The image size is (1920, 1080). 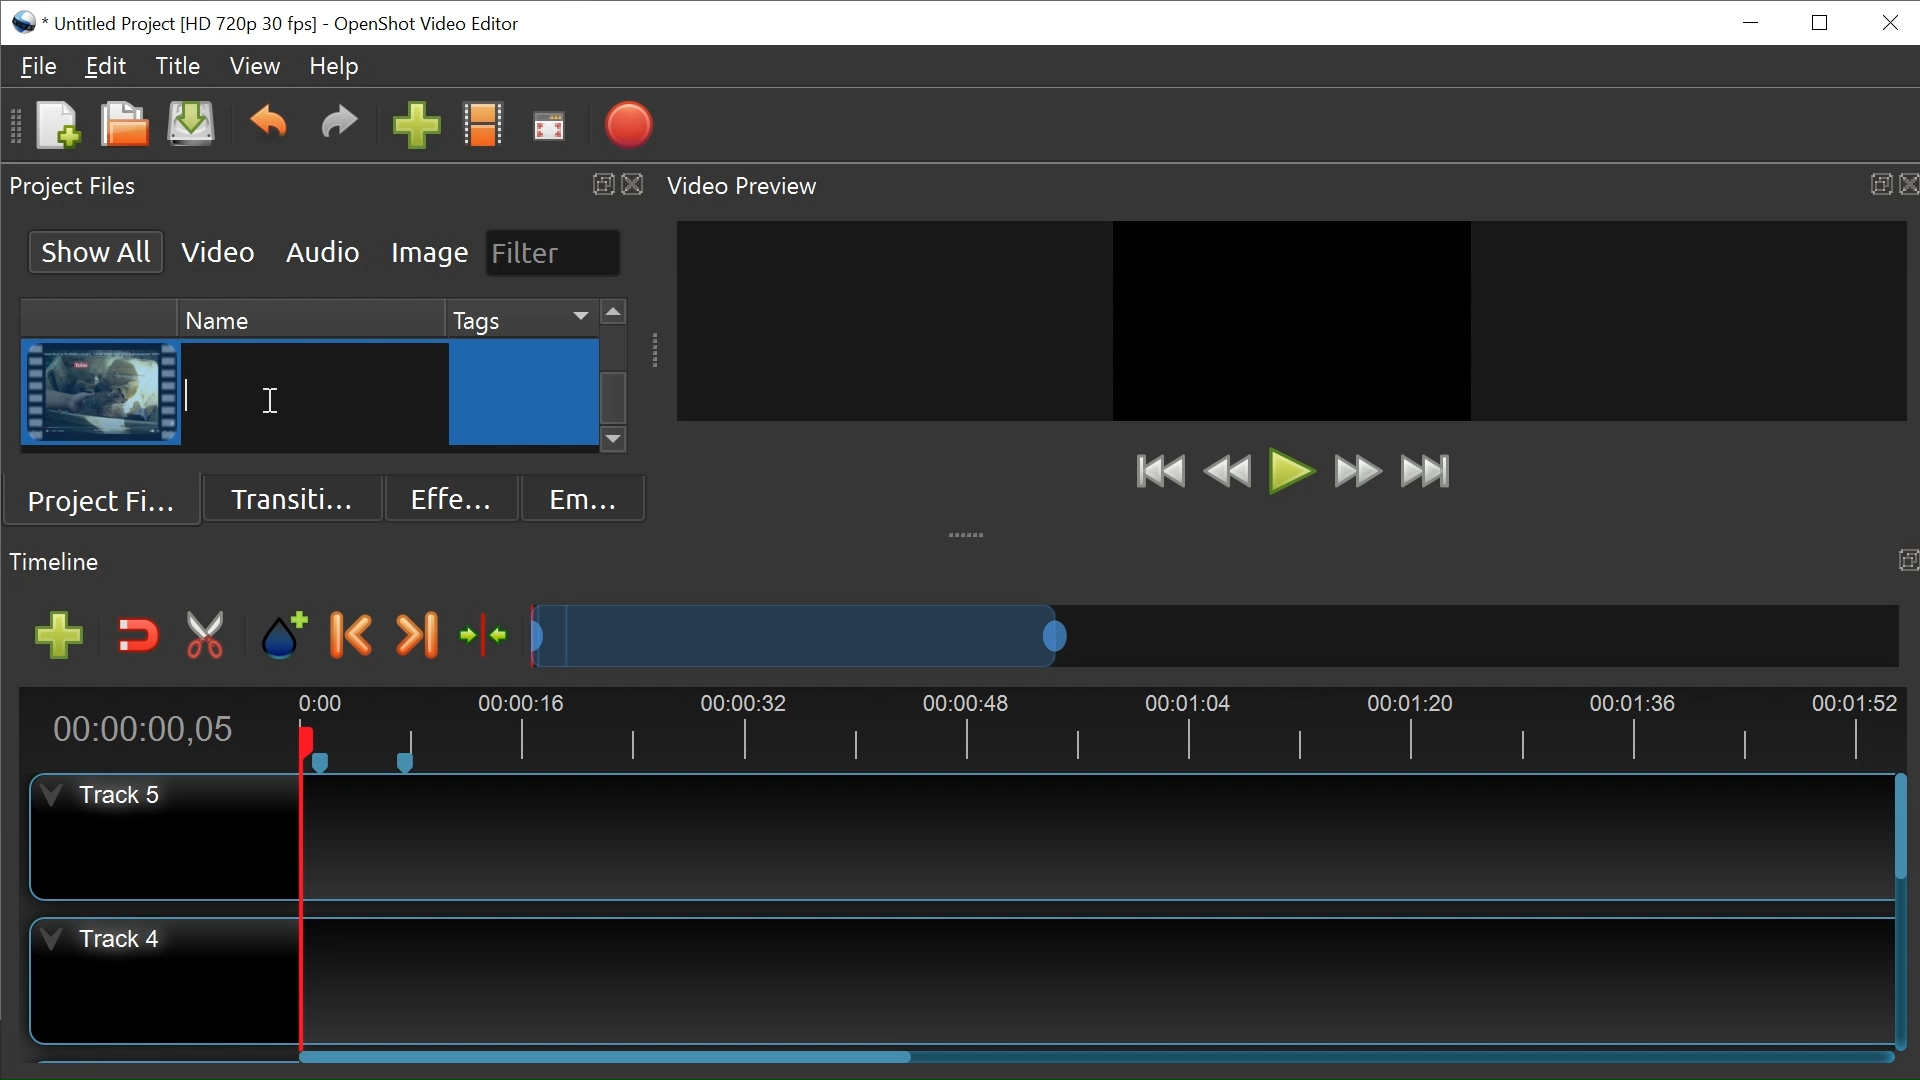 I want to click on Project Name, so click(x=190, y=22).